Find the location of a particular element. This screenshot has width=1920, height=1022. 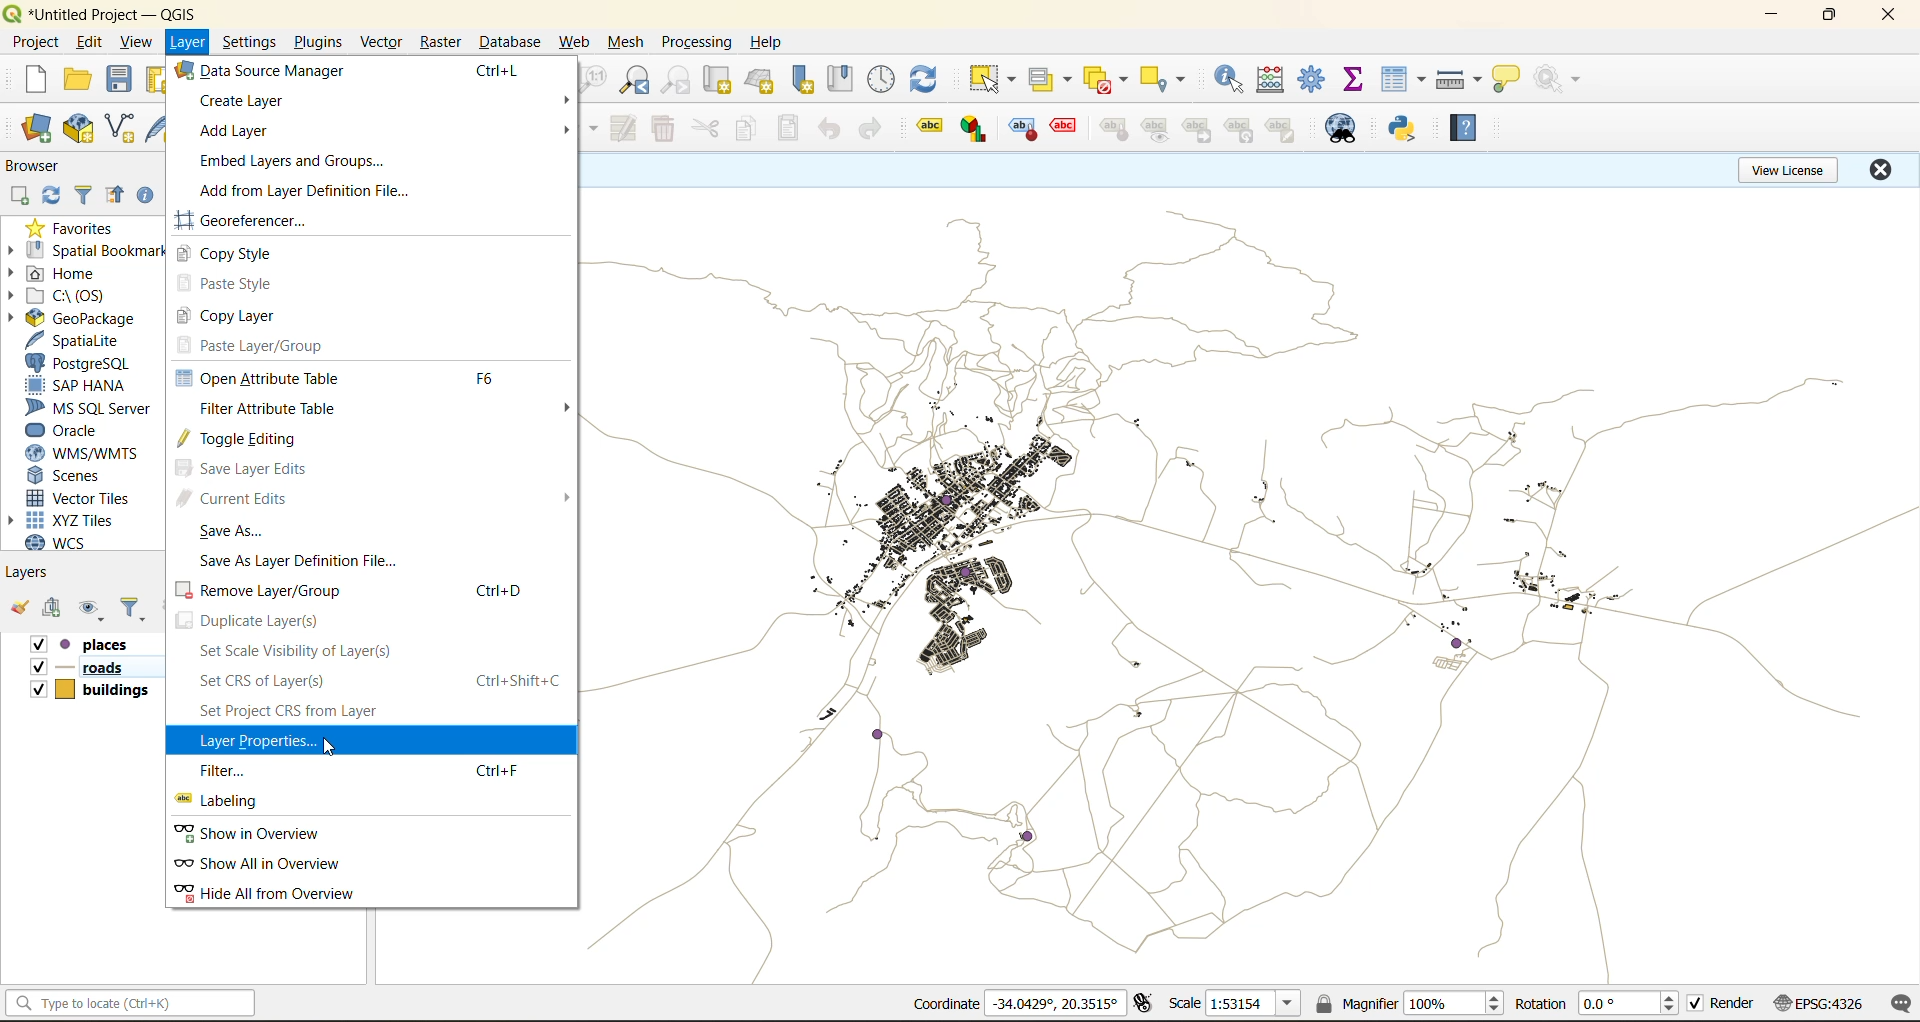

help is located at coordinates (769, 40).